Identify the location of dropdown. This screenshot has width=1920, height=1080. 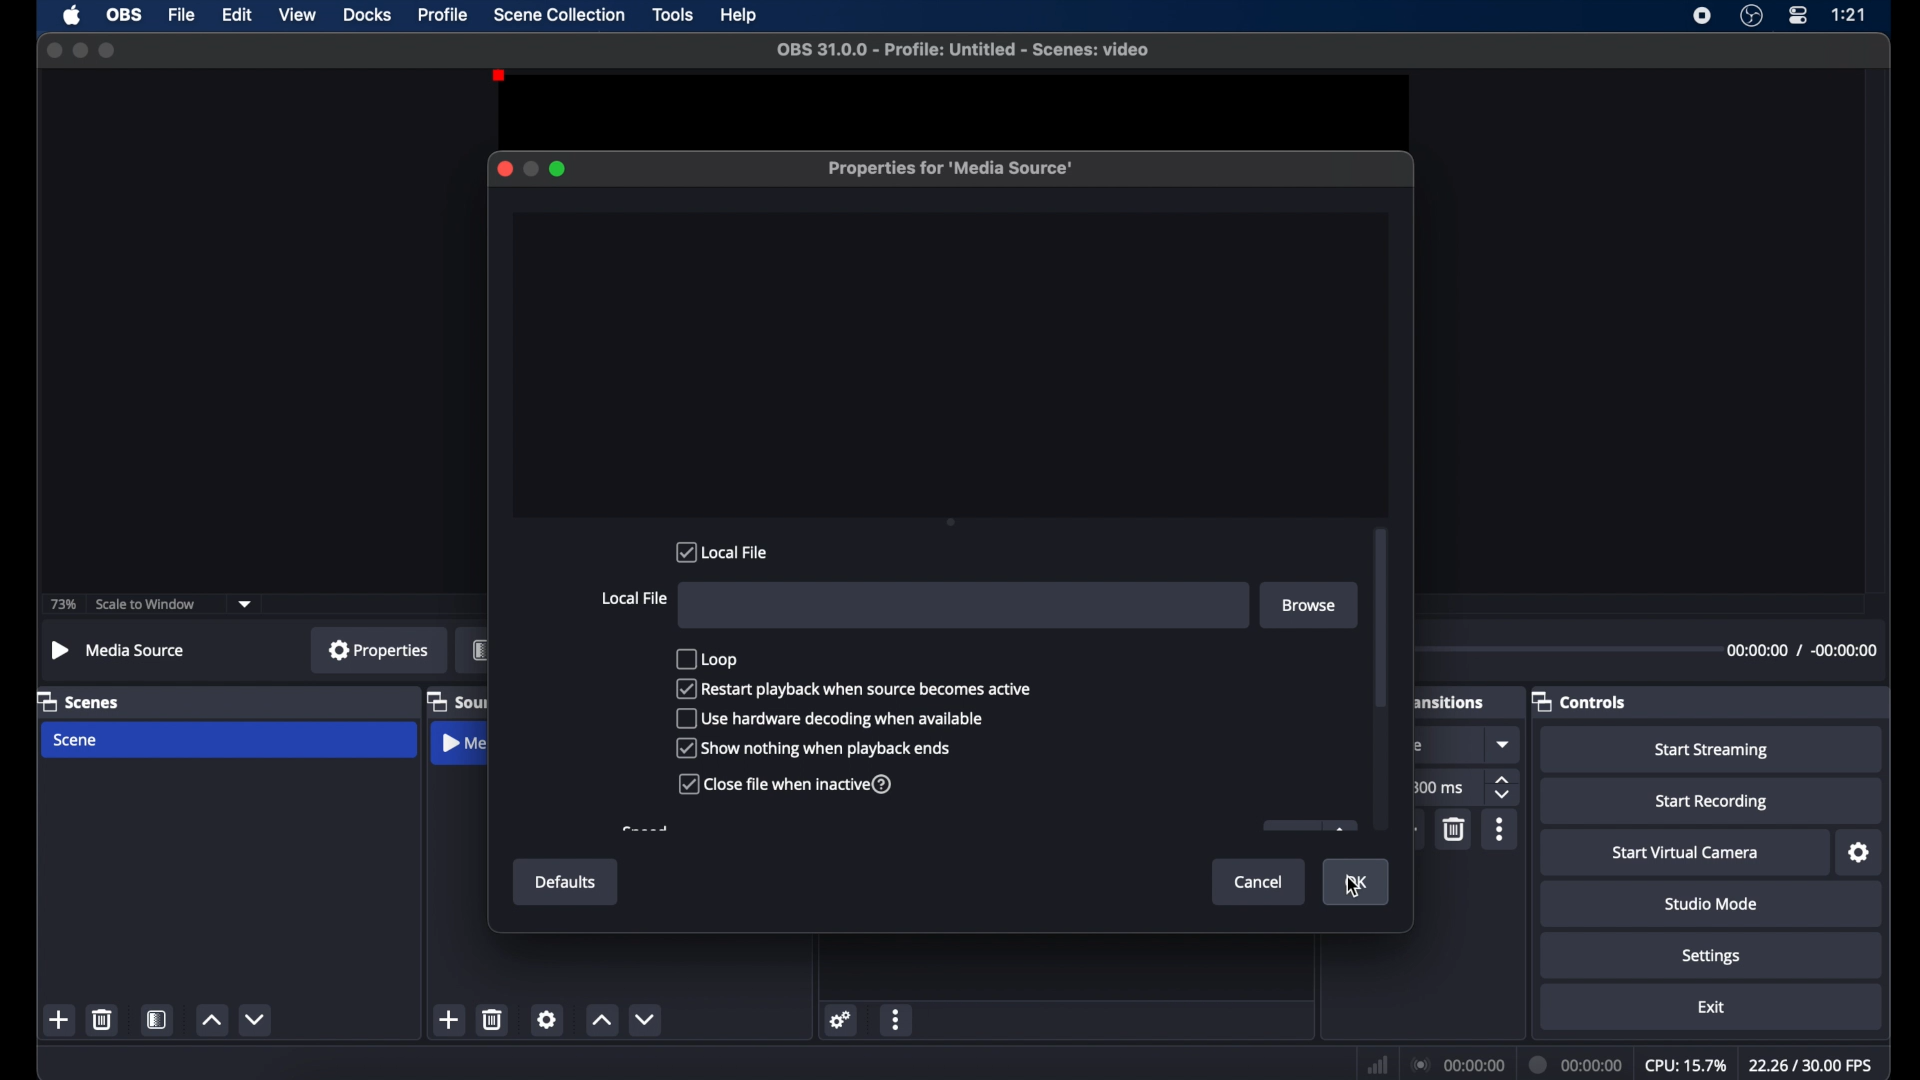
(247, 603).